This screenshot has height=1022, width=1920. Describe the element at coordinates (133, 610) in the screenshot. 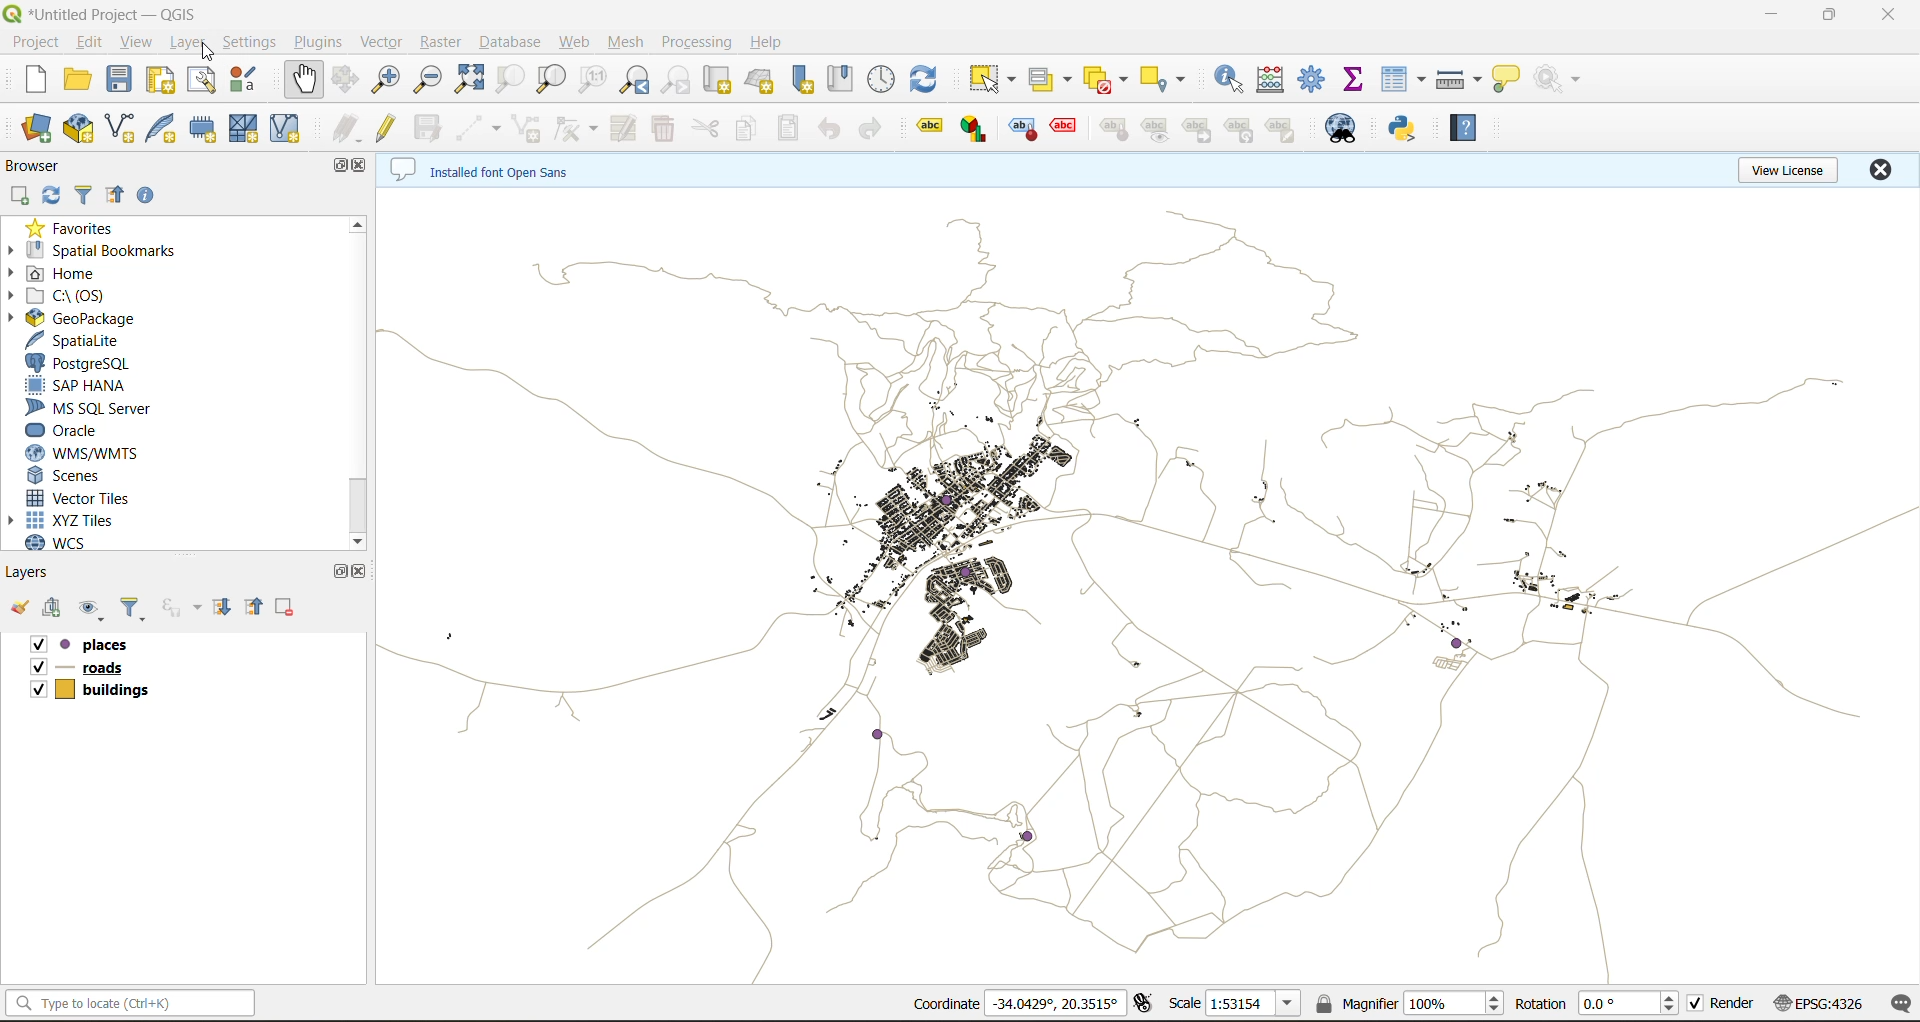

I see `filter` at that location.